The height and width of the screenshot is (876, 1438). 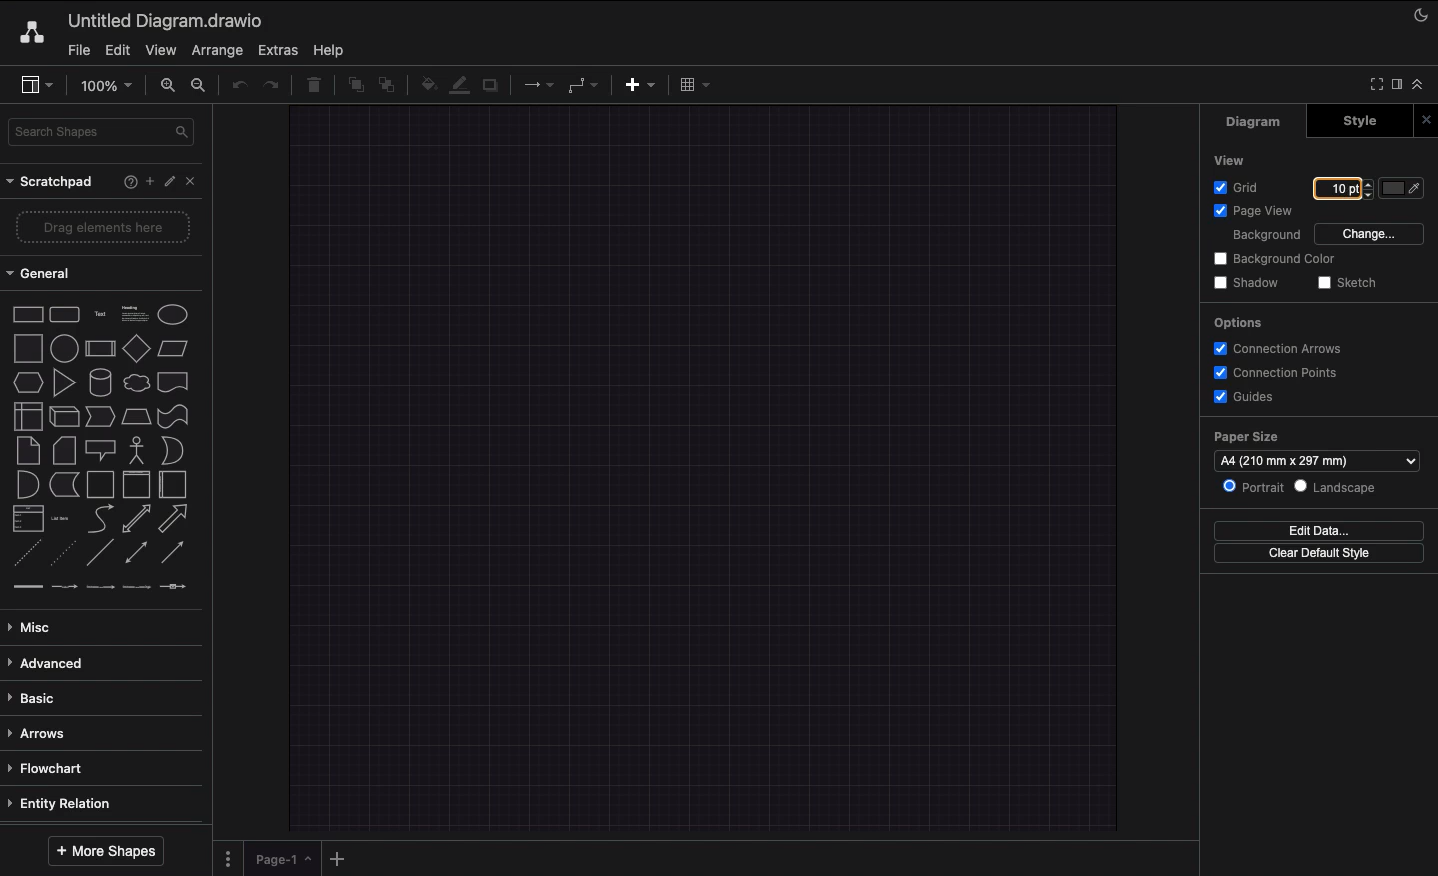 What do you see at coordinates (336, 857) in the screenshot?
I see `Add new page` at bounding box center [336, 857].